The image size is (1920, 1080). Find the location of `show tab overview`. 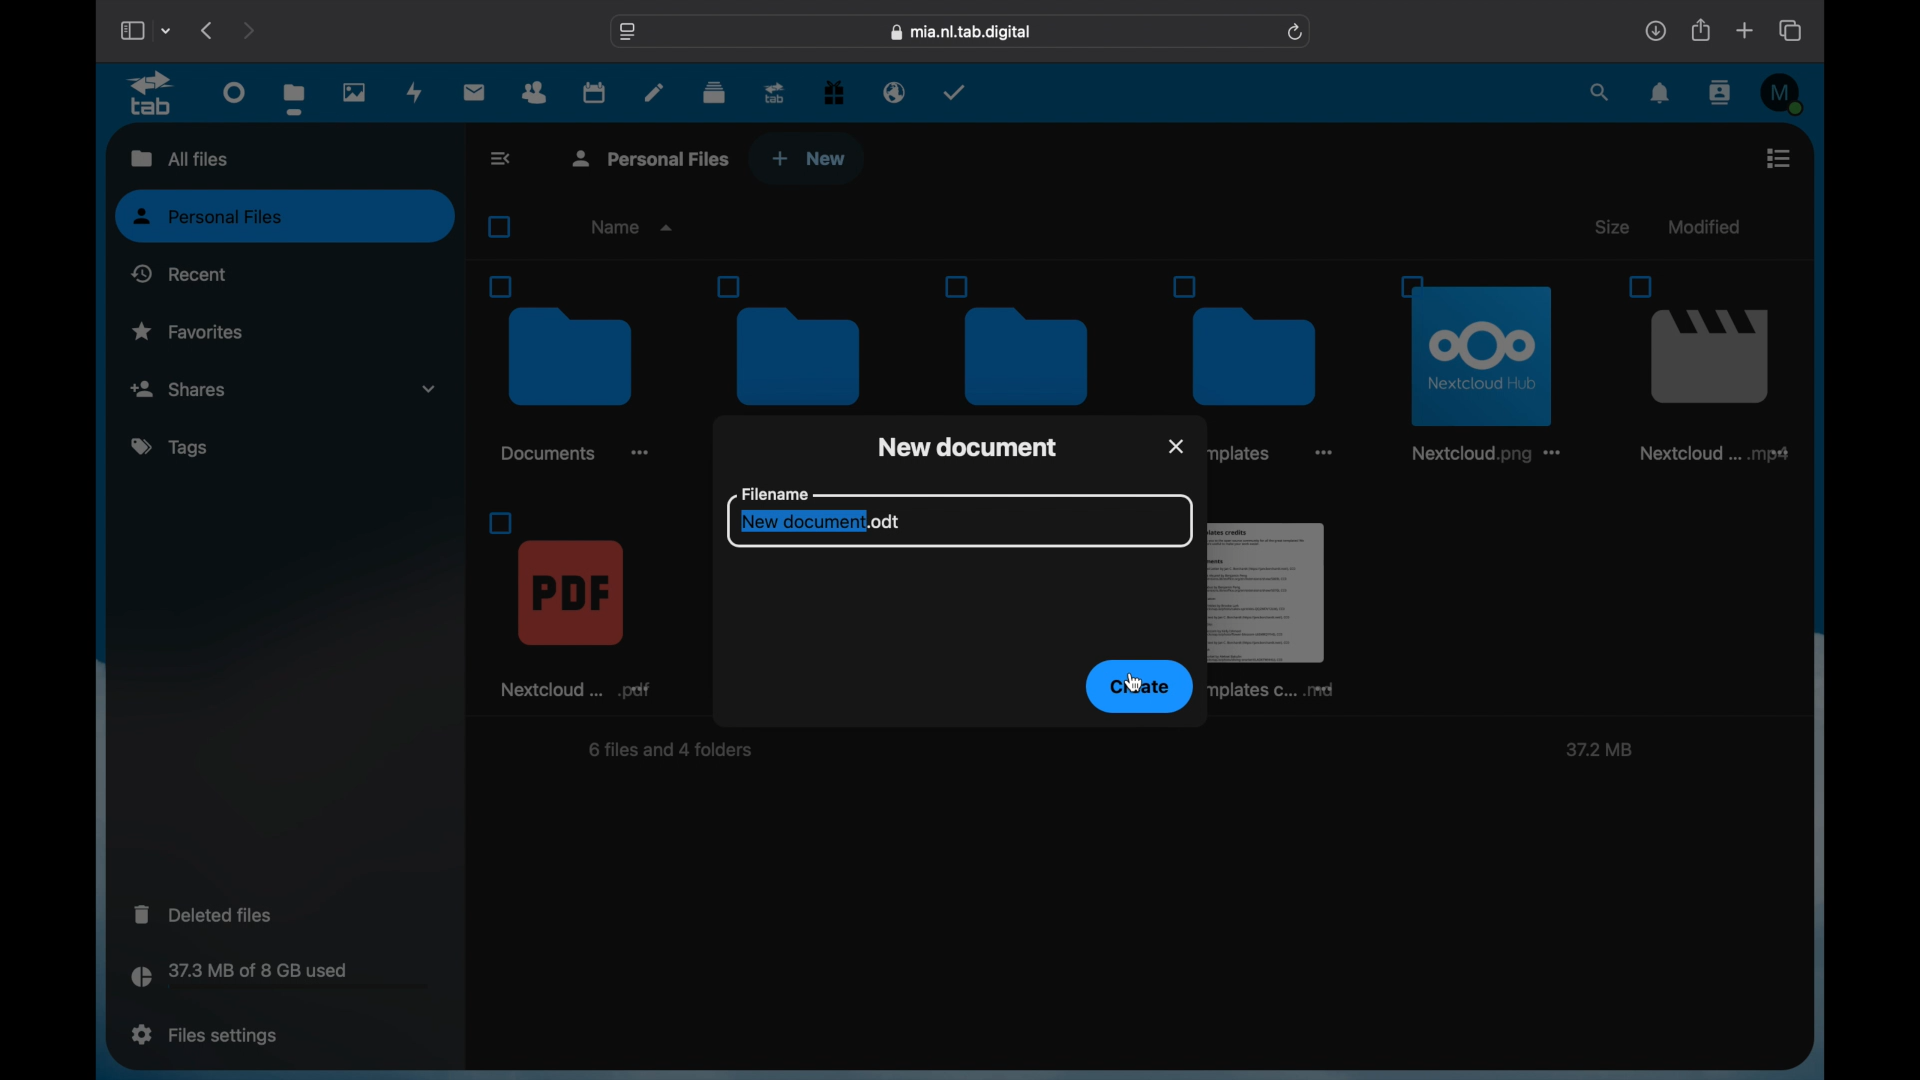

show tab overview is located at coordinates (1792, 30).